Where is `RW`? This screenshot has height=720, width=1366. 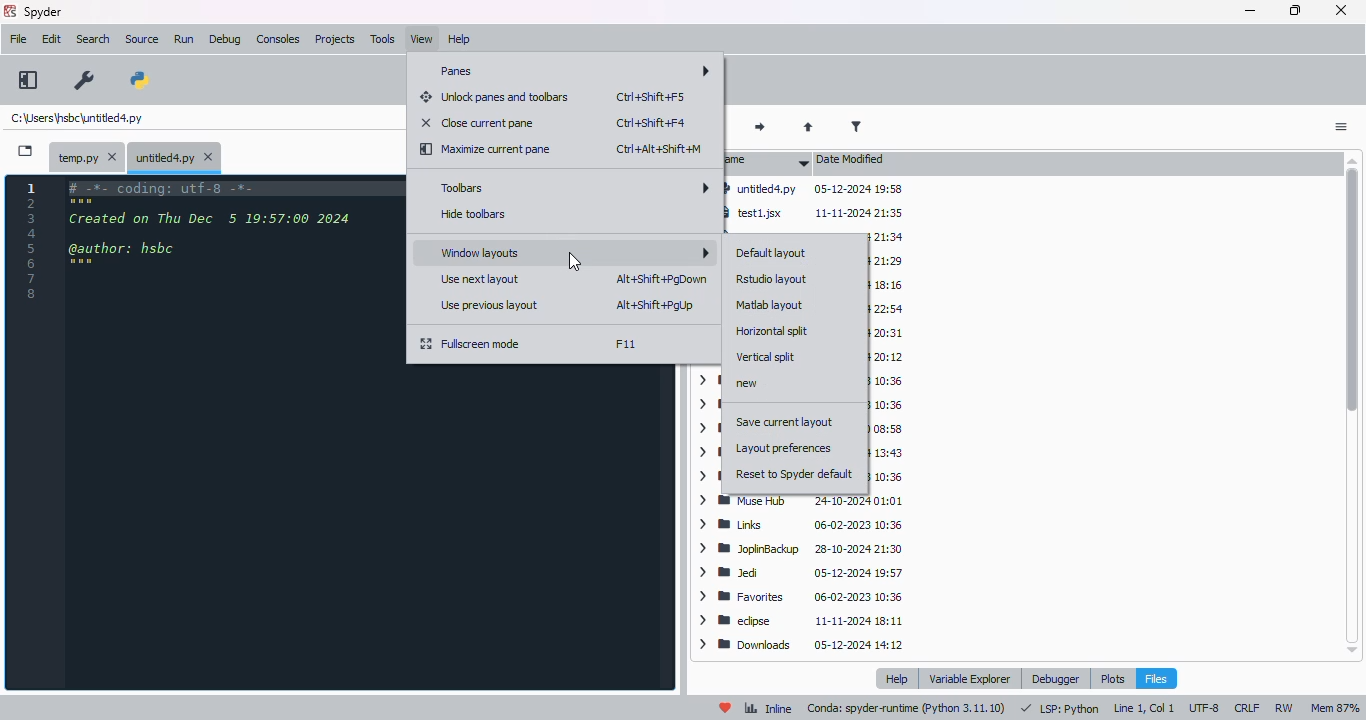 RW is located at coordinates (1287, 708).